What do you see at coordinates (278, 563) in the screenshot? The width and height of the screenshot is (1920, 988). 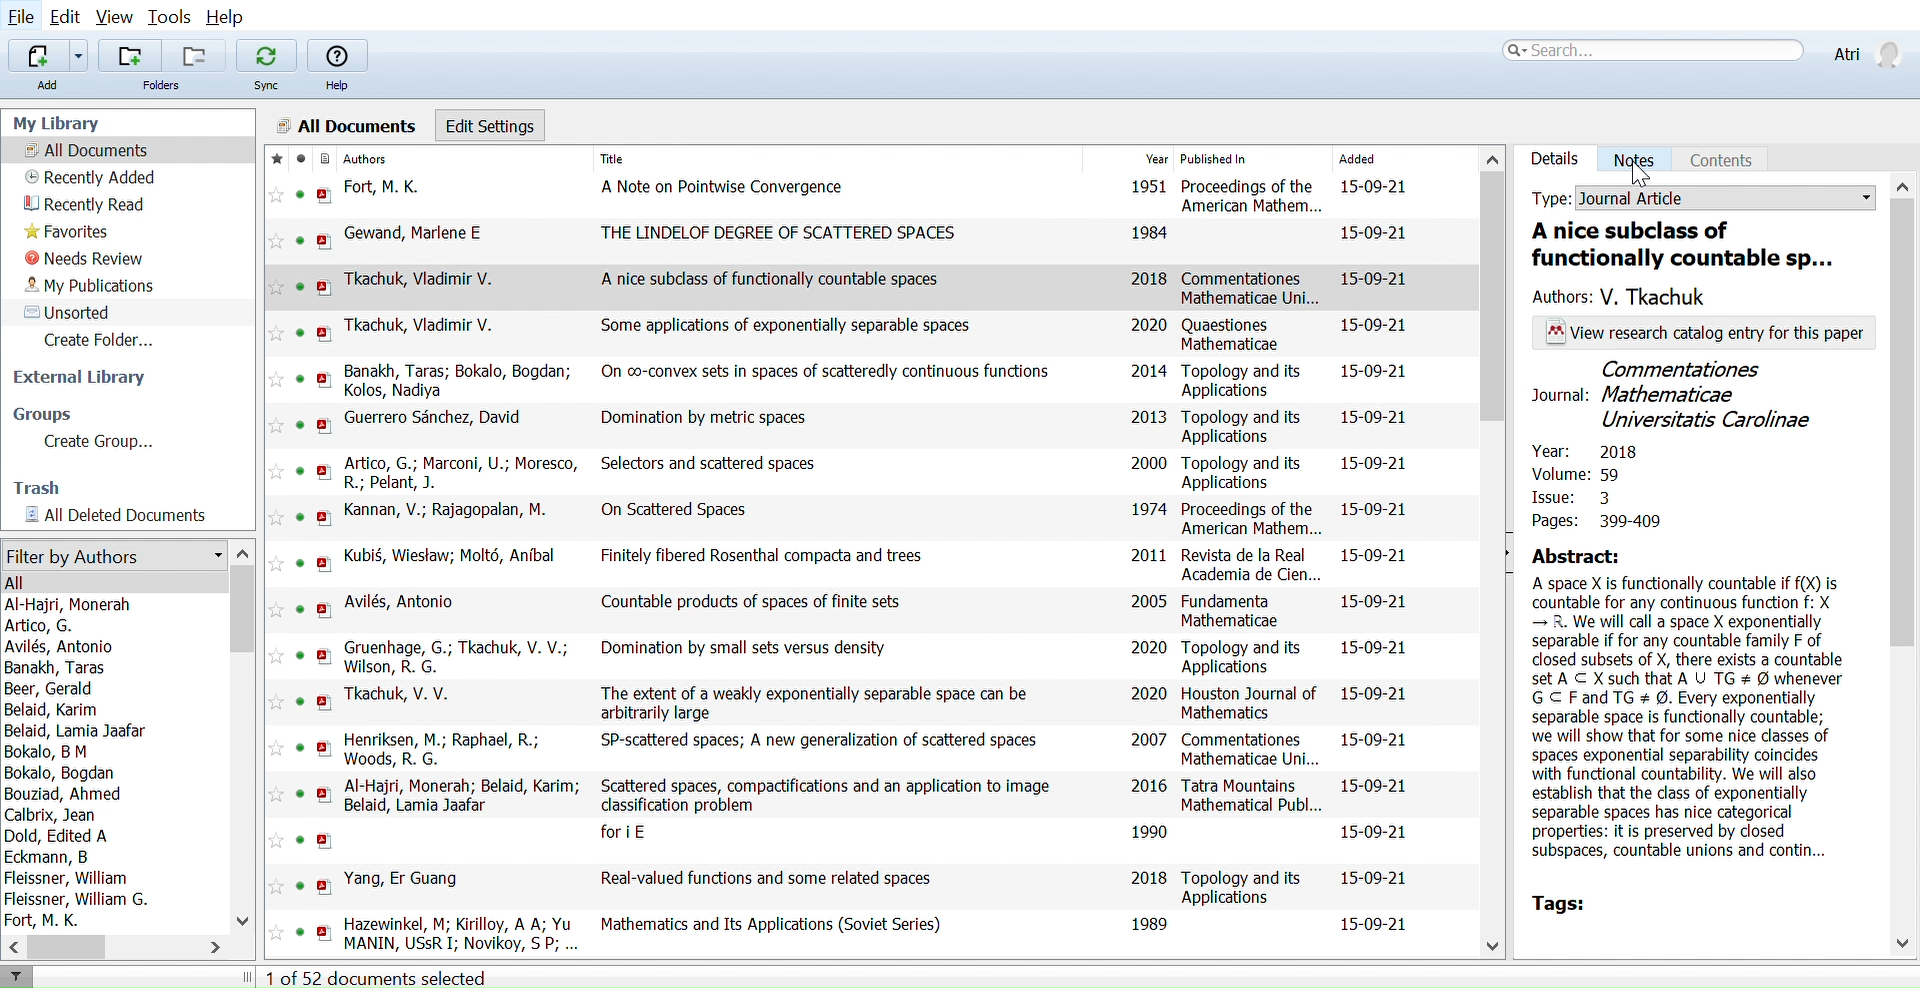 I see `Add this reference to favorites` at bounding box center [278, 563].